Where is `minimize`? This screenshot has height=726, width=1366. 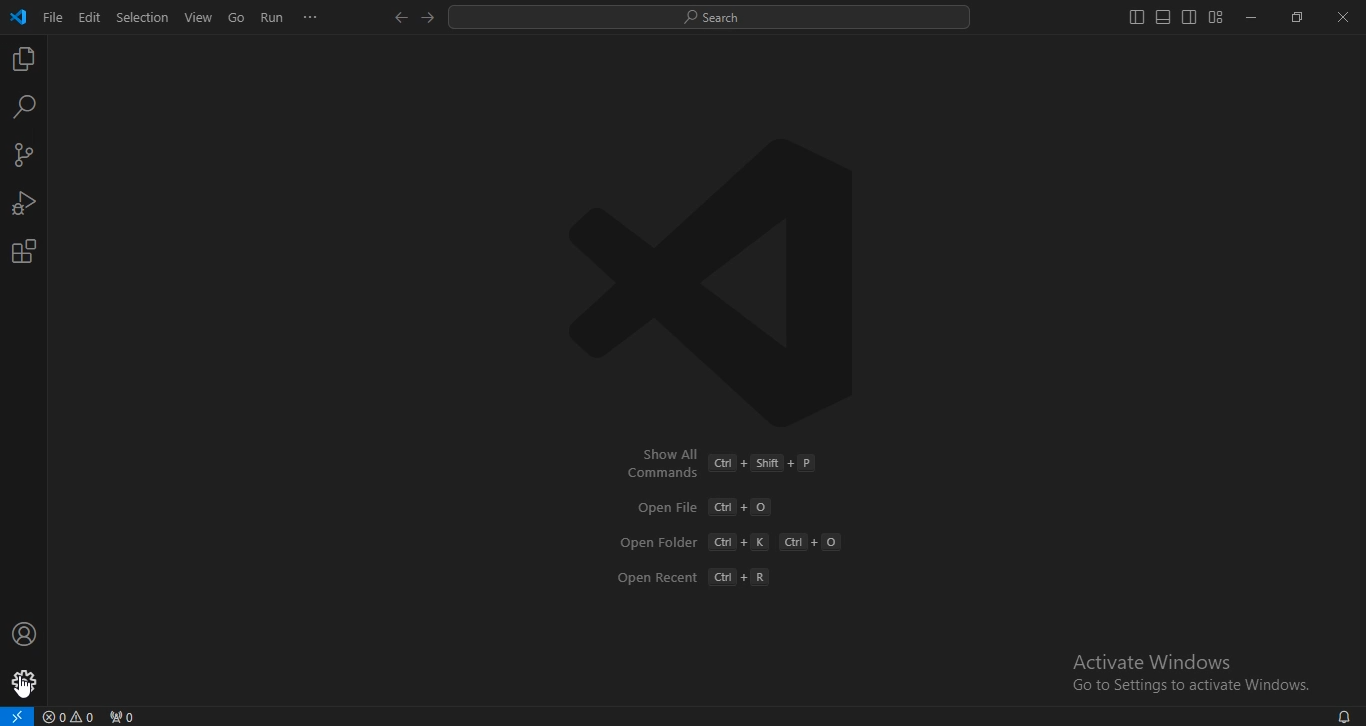 minimize is located at coordinates (1248, 18).